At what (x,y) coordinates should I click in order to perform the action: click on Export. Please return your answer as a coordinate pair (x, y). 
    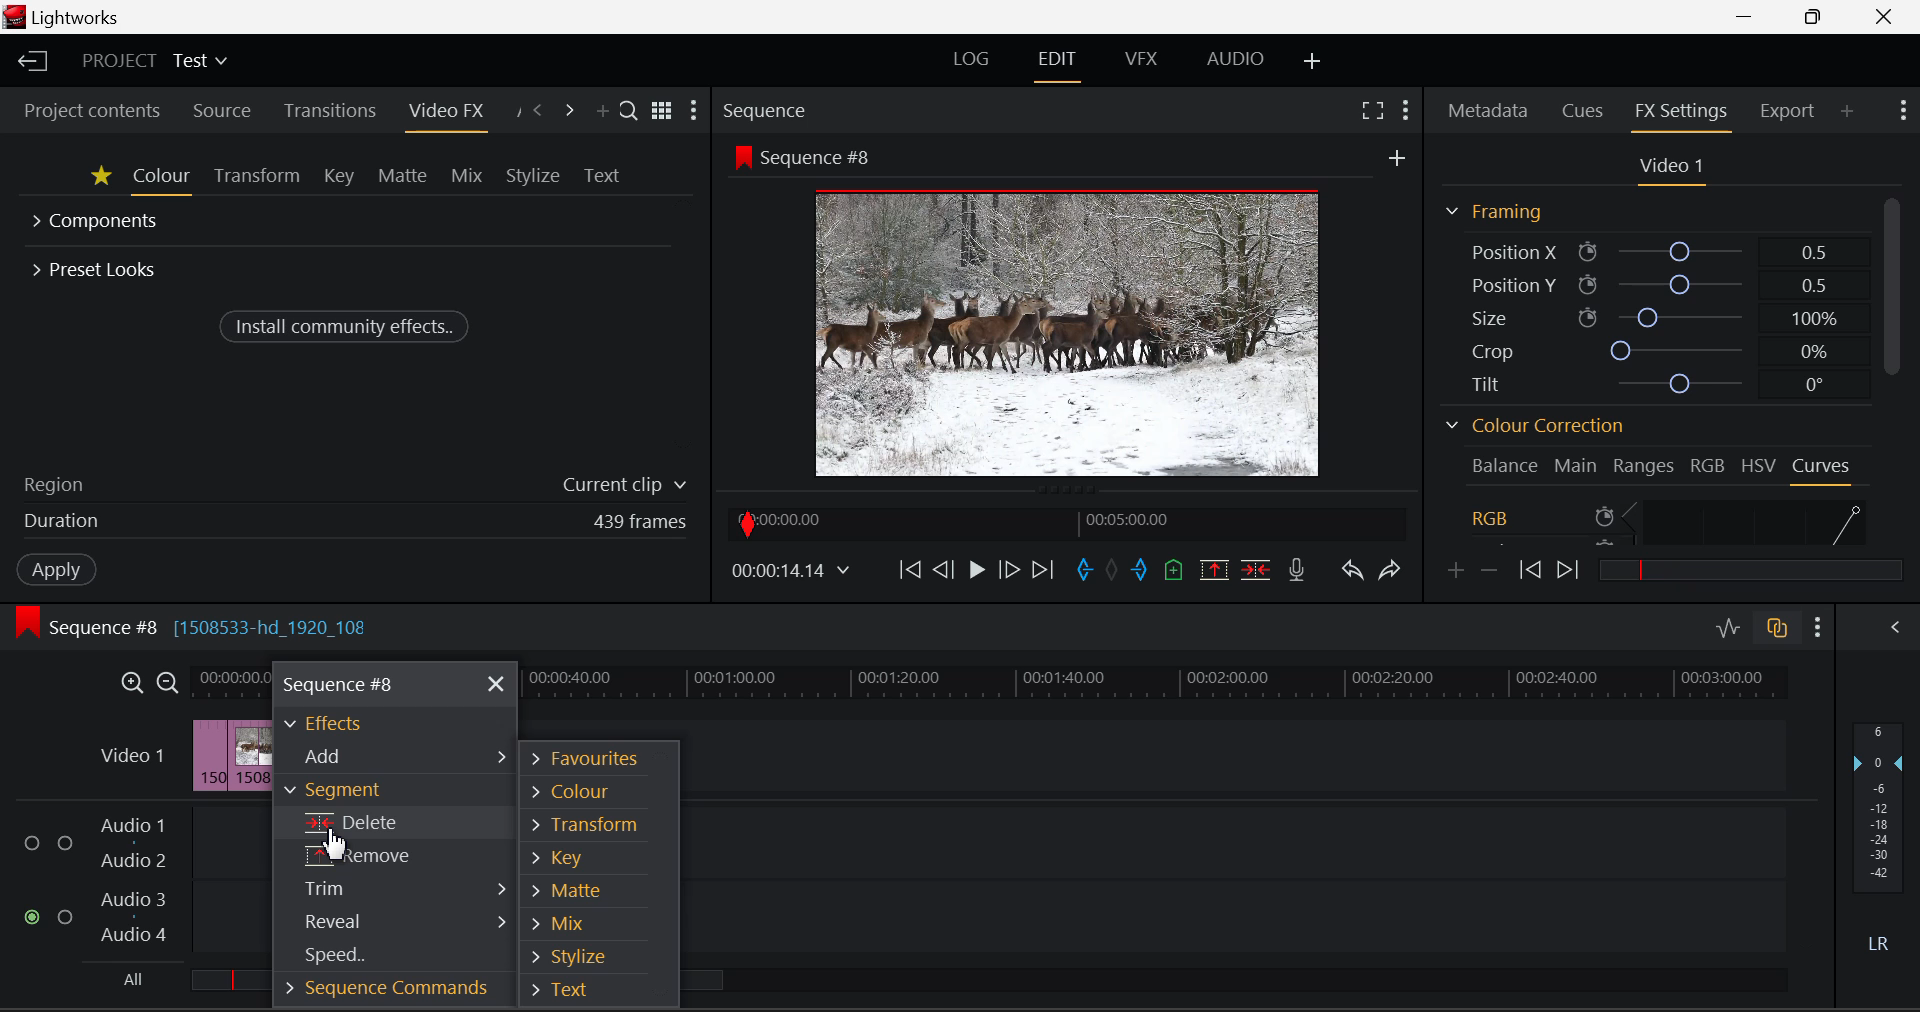
    Looking at the image, I should click on (1787, 108).